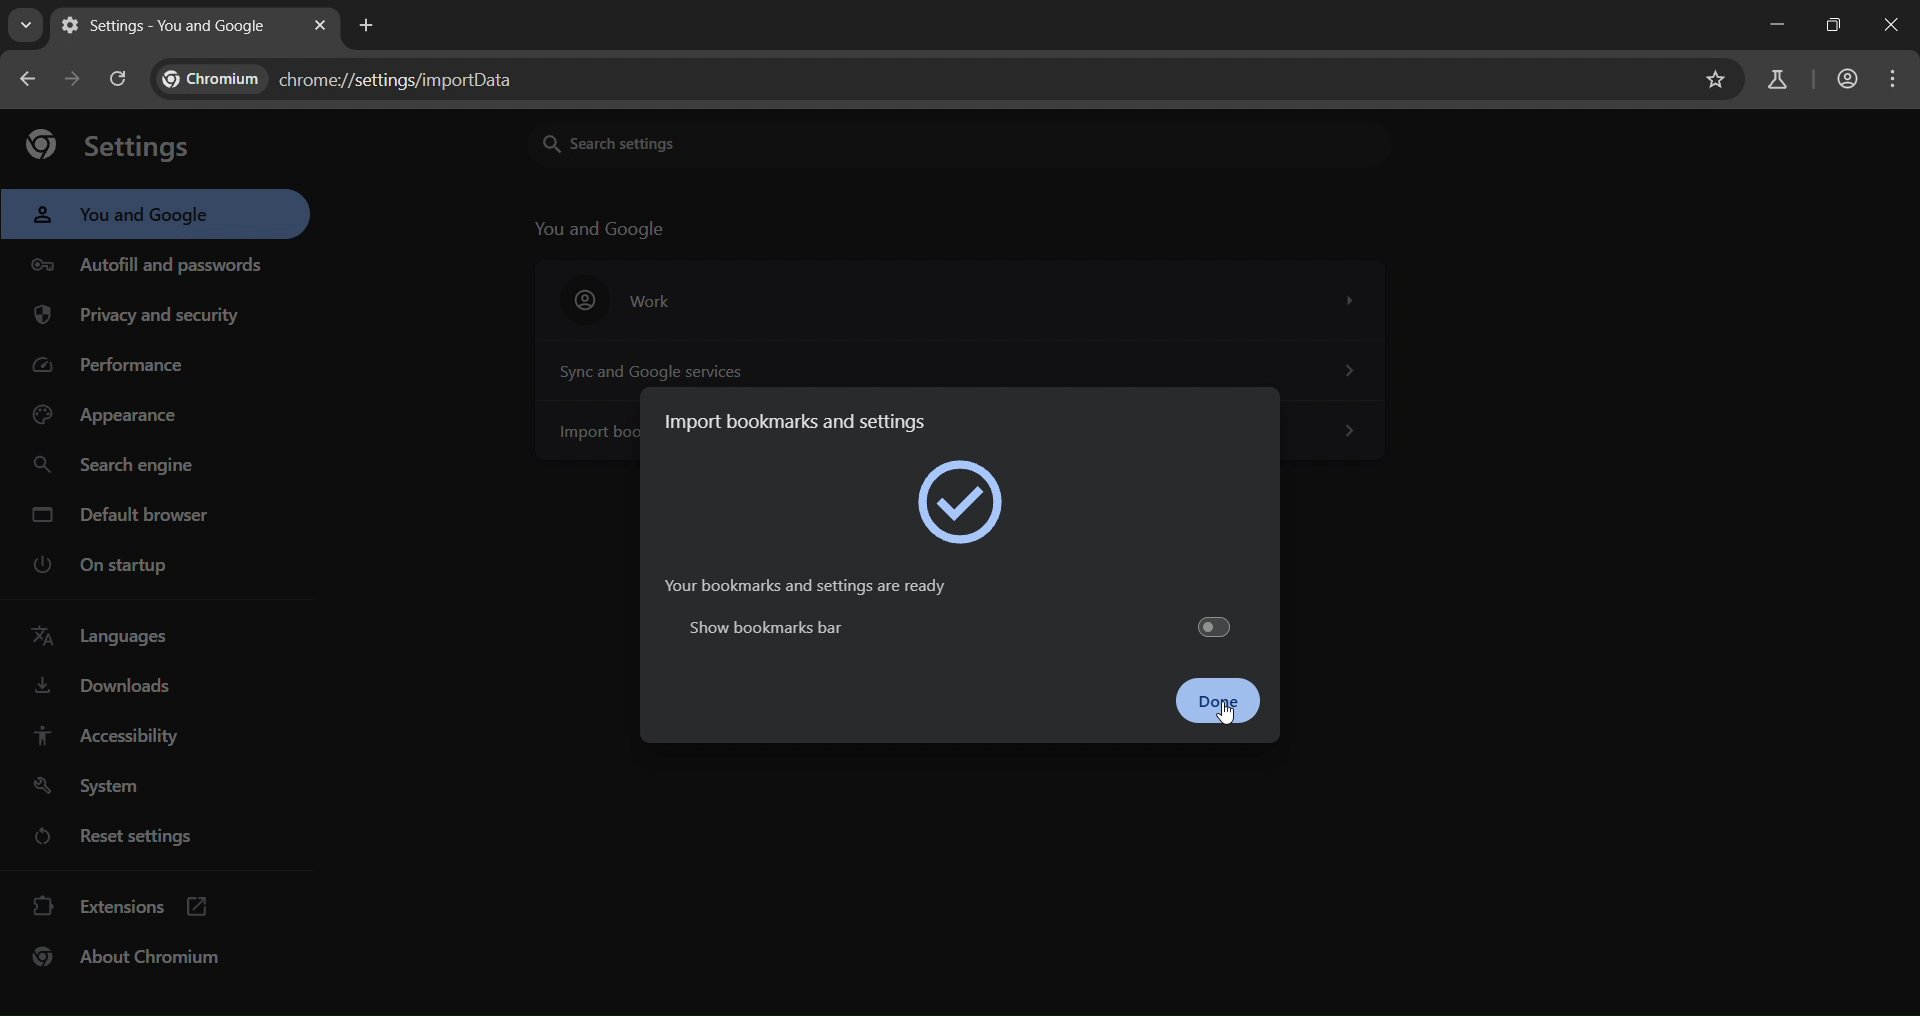 The image size is (1920, 1016). What do you see at coordinates (1826, 24) in the screenshot?
I see `restore down` at bounding box center [1826, 24].